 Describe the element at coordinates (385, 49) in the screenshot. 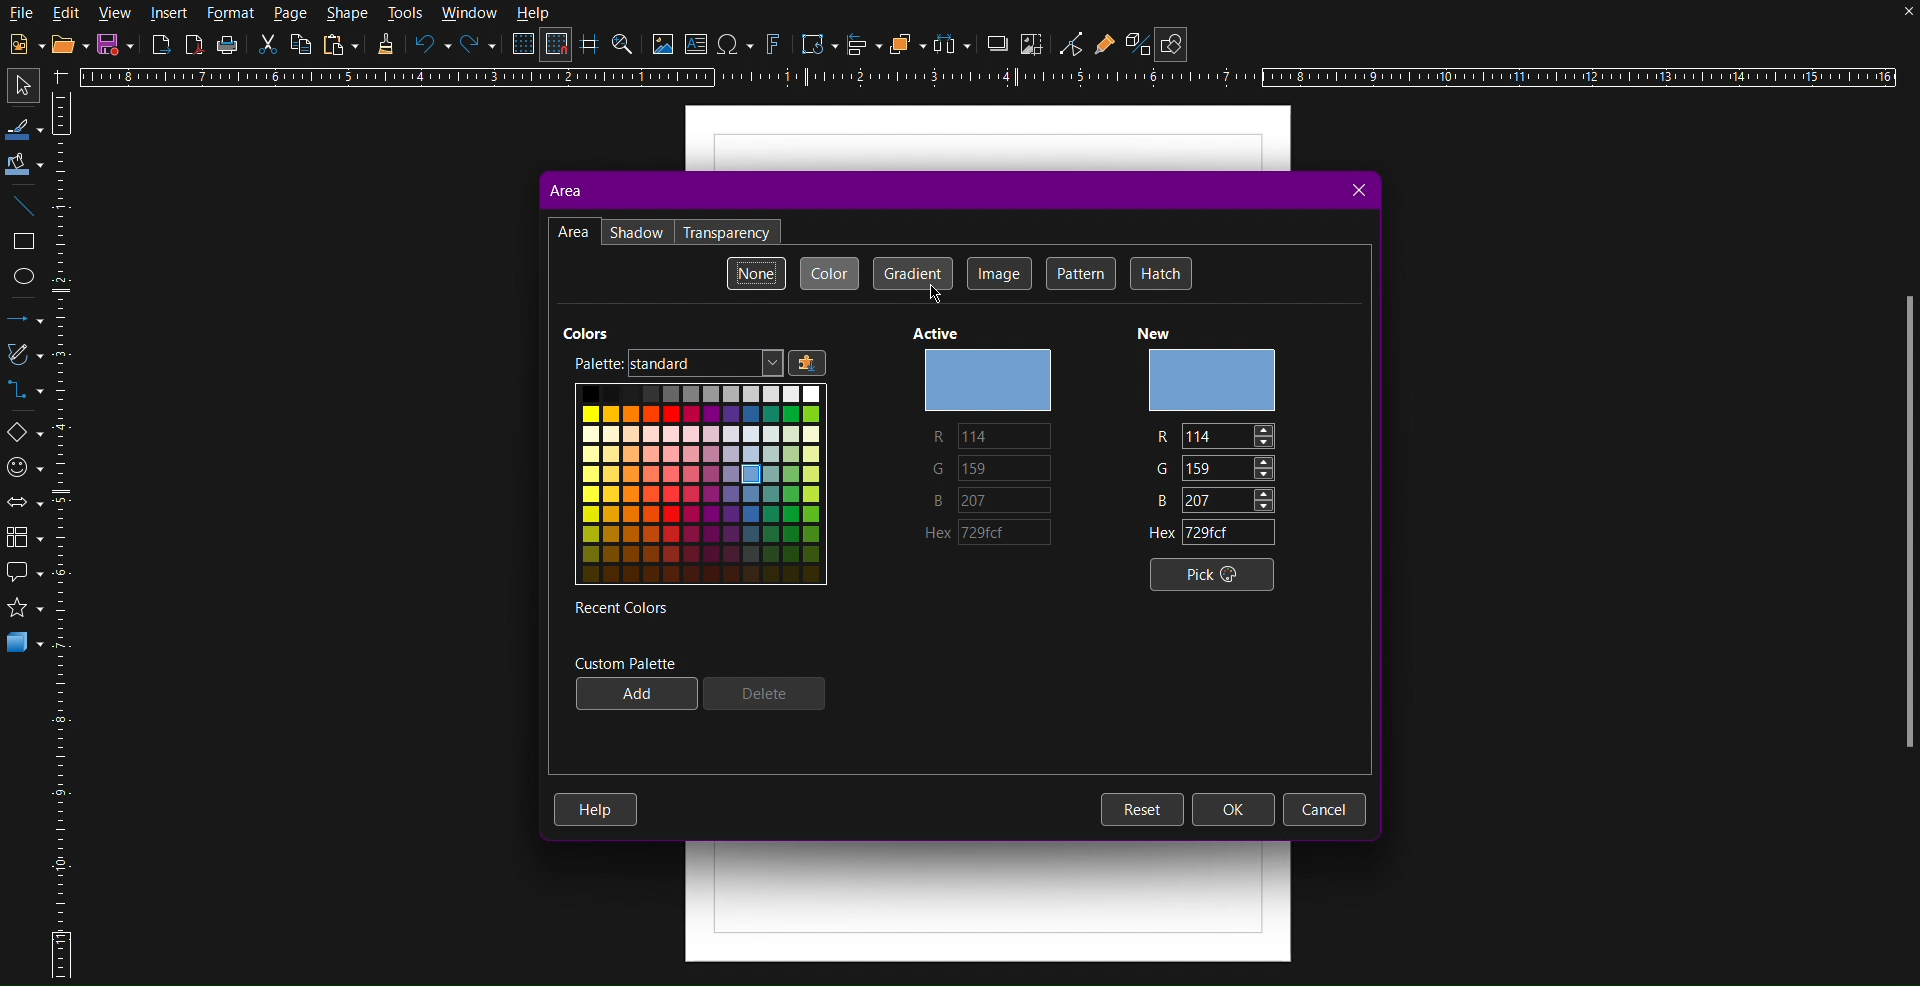

I see `Formatting` at that location.